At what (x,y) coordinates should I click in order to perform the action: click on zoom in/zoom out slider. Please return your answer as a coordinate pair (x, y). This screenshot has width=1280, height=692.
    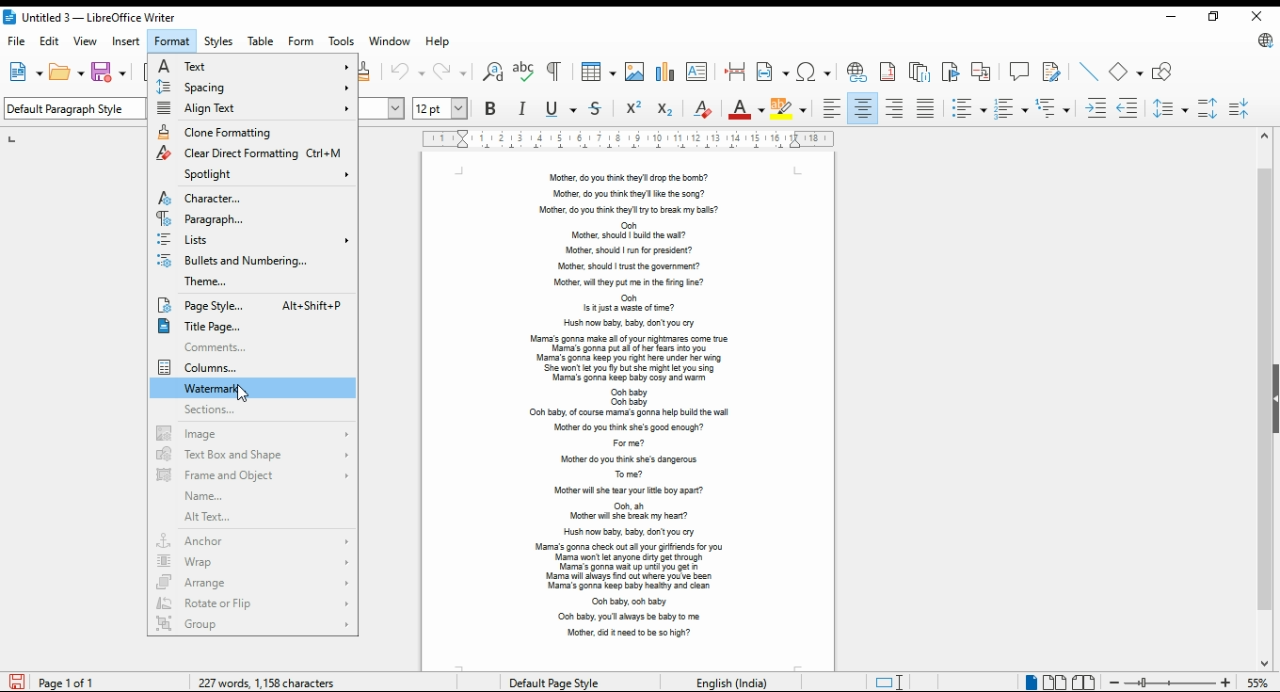
    Looking at the image, I should click on (1170, 683).